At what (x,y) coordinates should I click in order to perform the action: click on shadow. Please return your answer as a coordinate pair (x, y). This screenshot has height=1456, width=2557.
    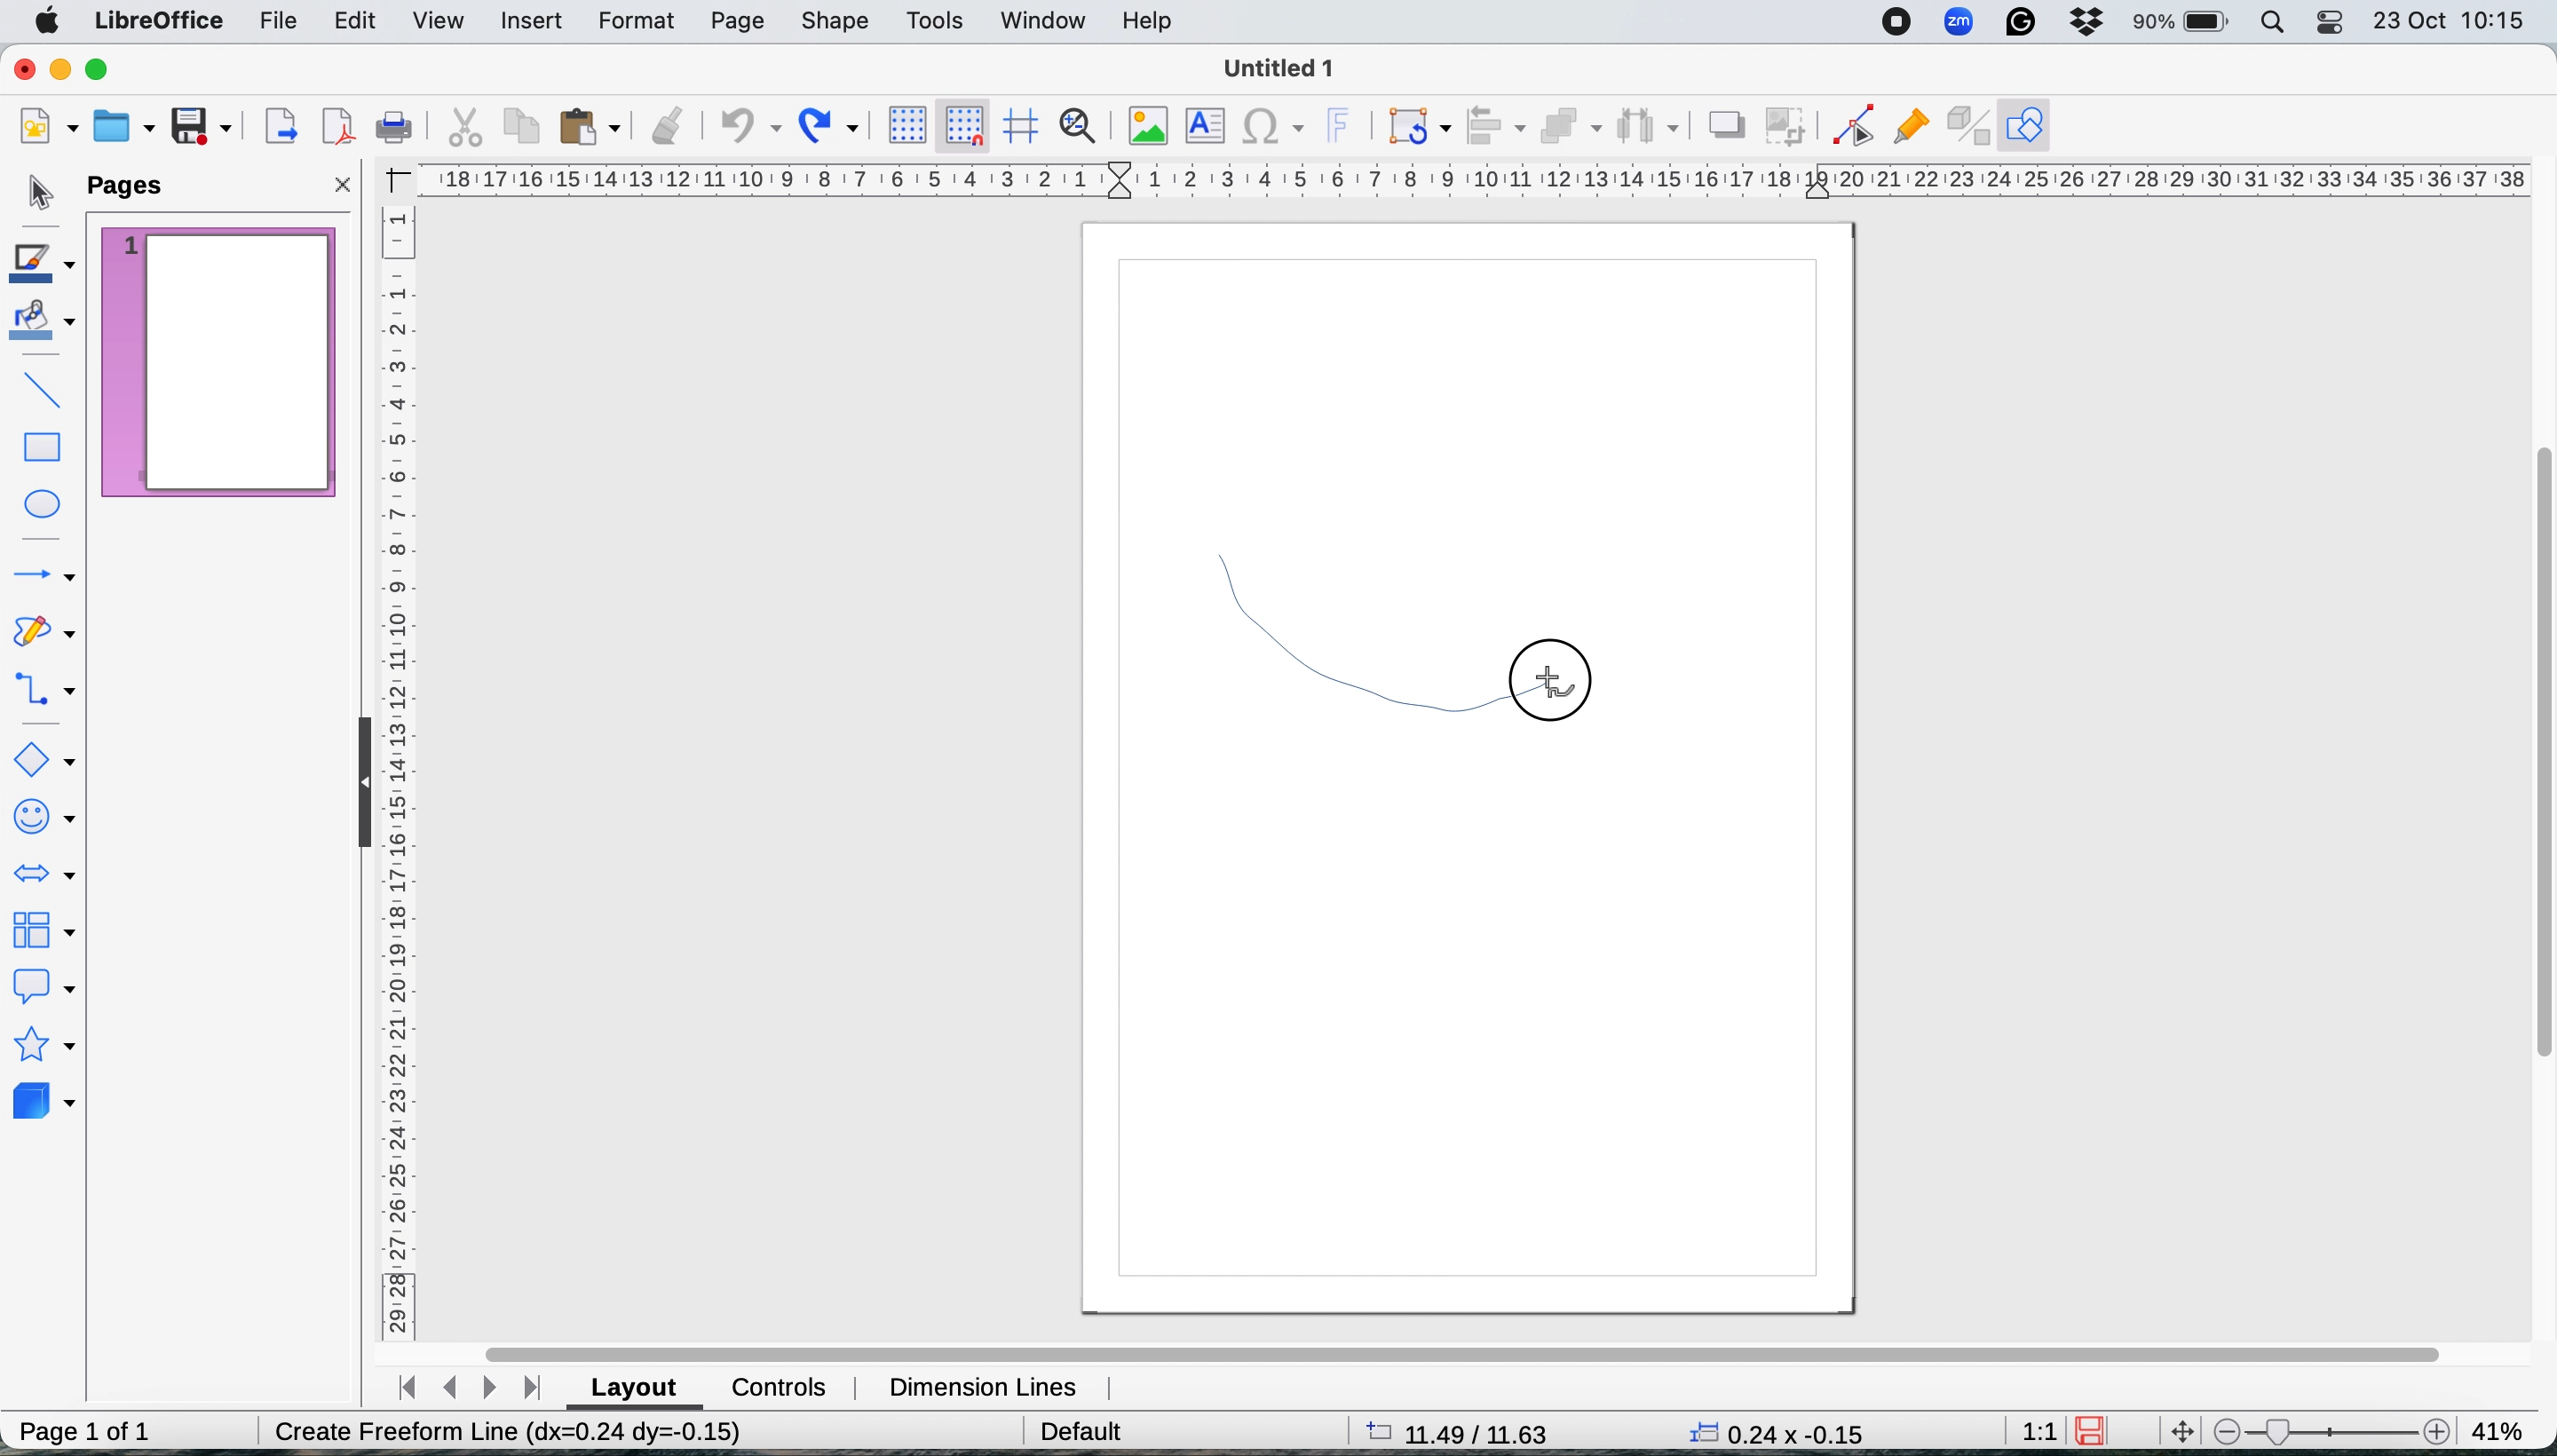
    Looking at the image, I should click on (1728, 127).